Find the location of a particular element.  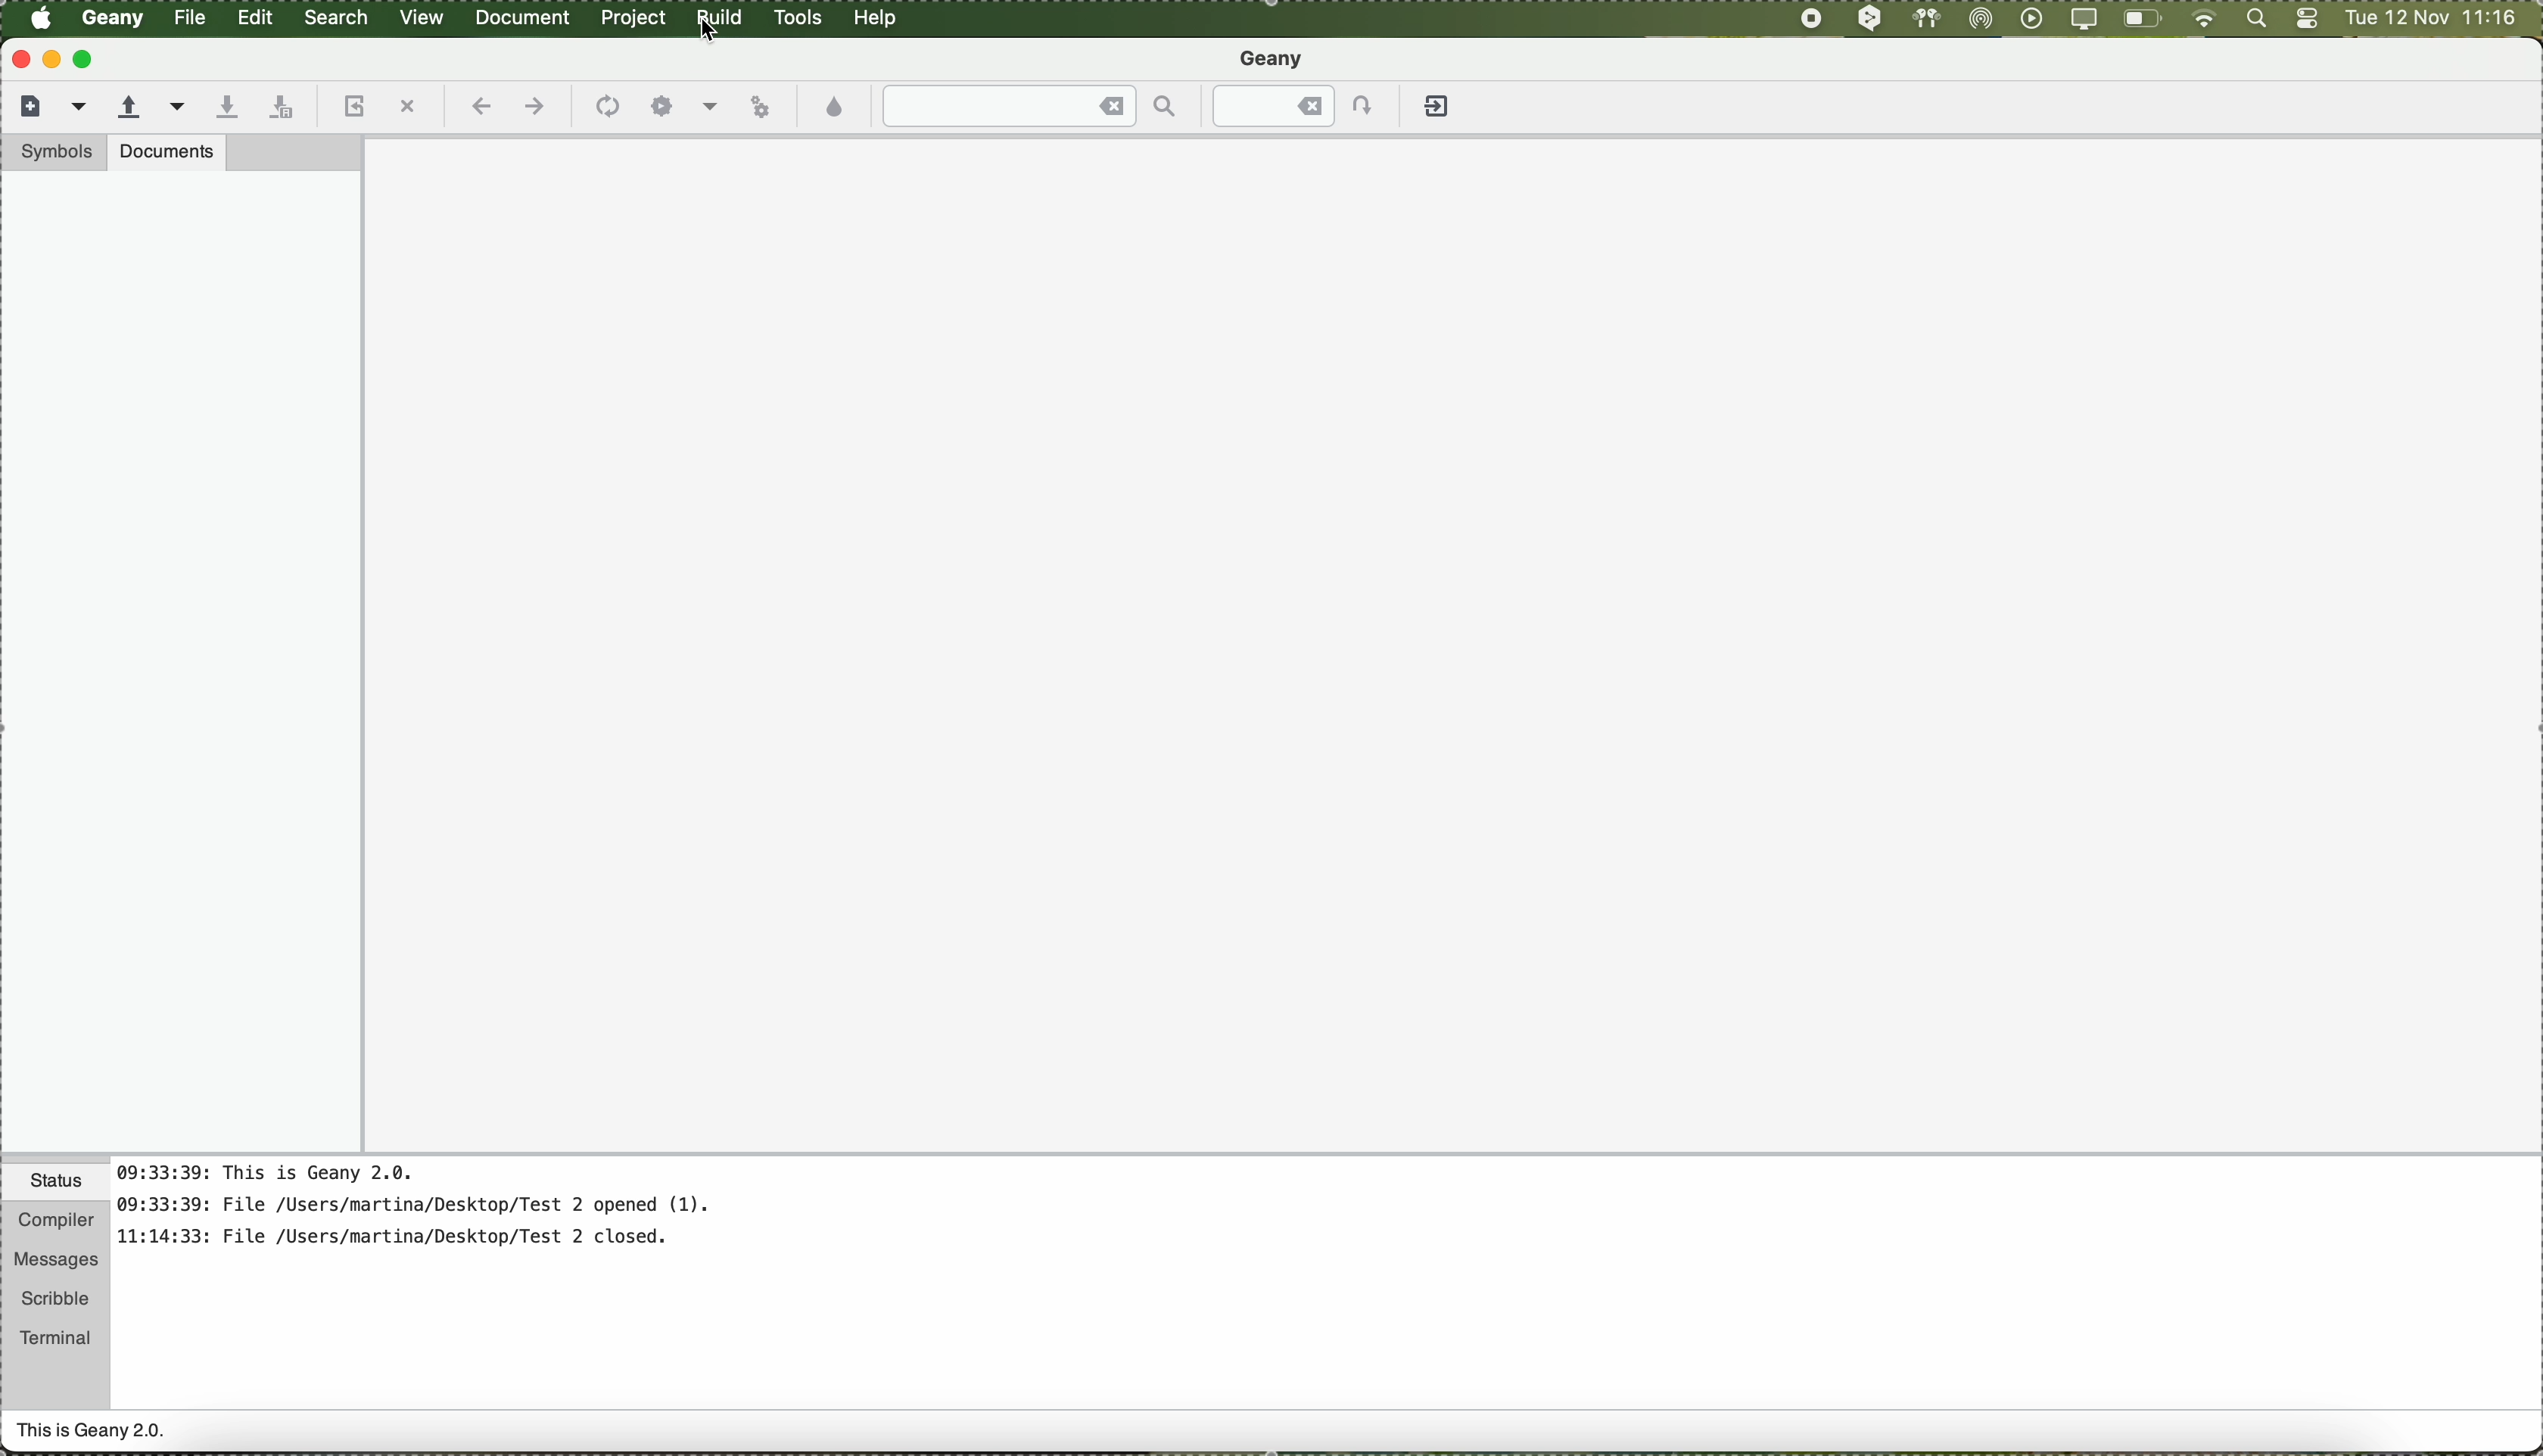

click on build is located at coordinates (722, 24).